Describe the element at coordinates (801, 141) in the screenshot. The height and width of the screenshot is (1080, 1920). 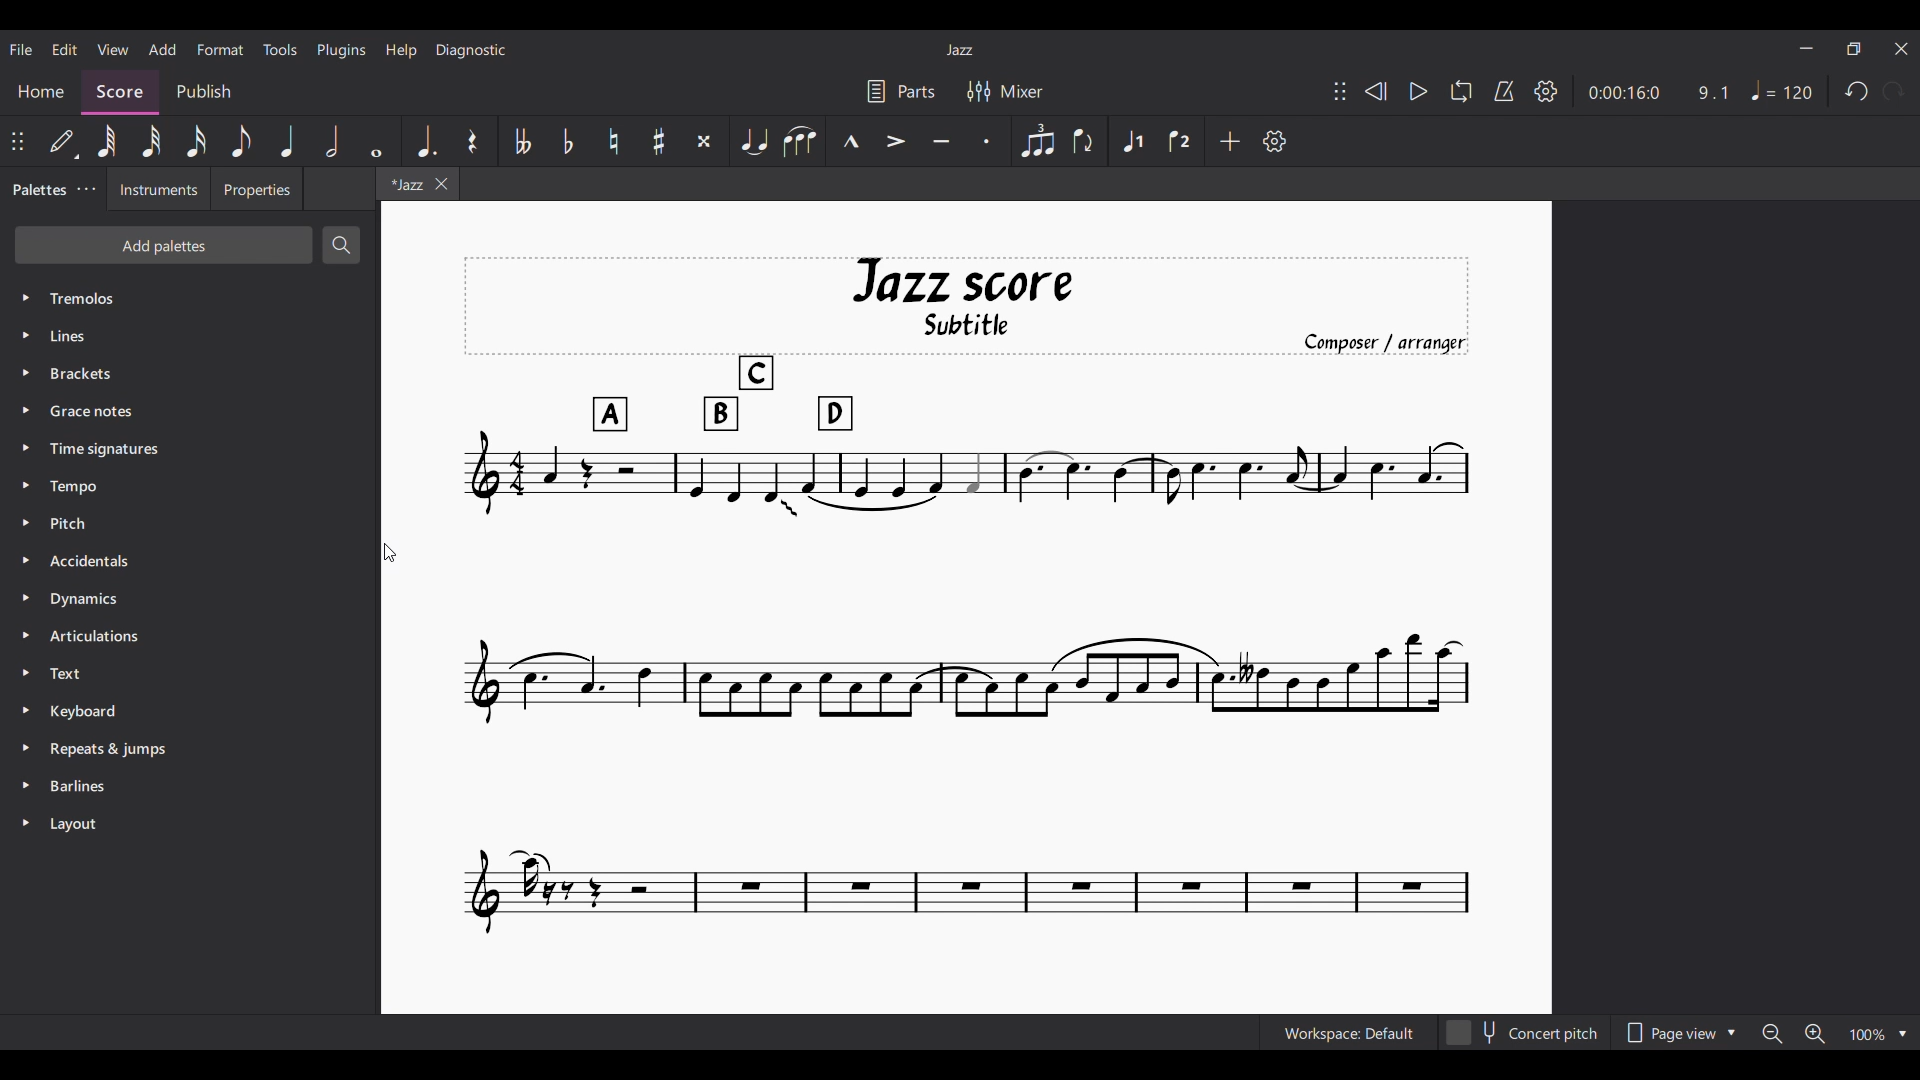
I see `Slur` at that location.